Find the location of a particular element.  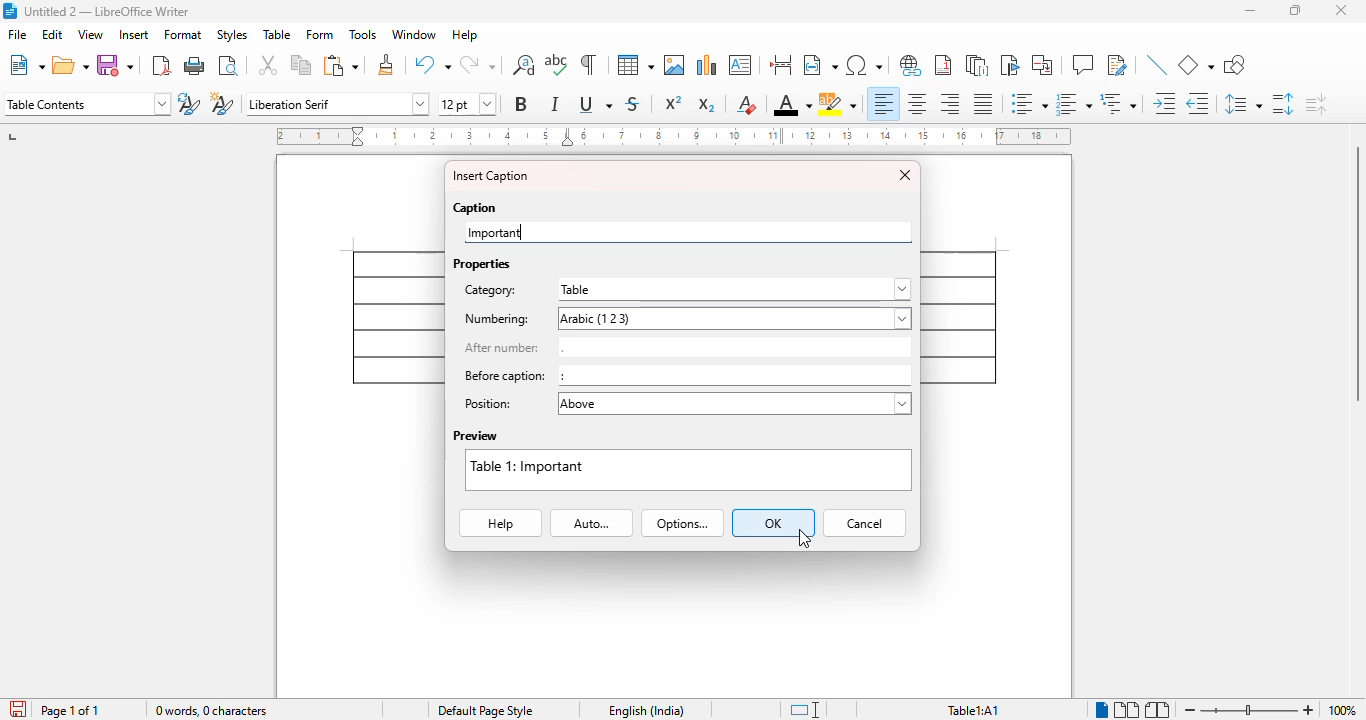

toggle ordered list is located at coordinates (1074, 104).